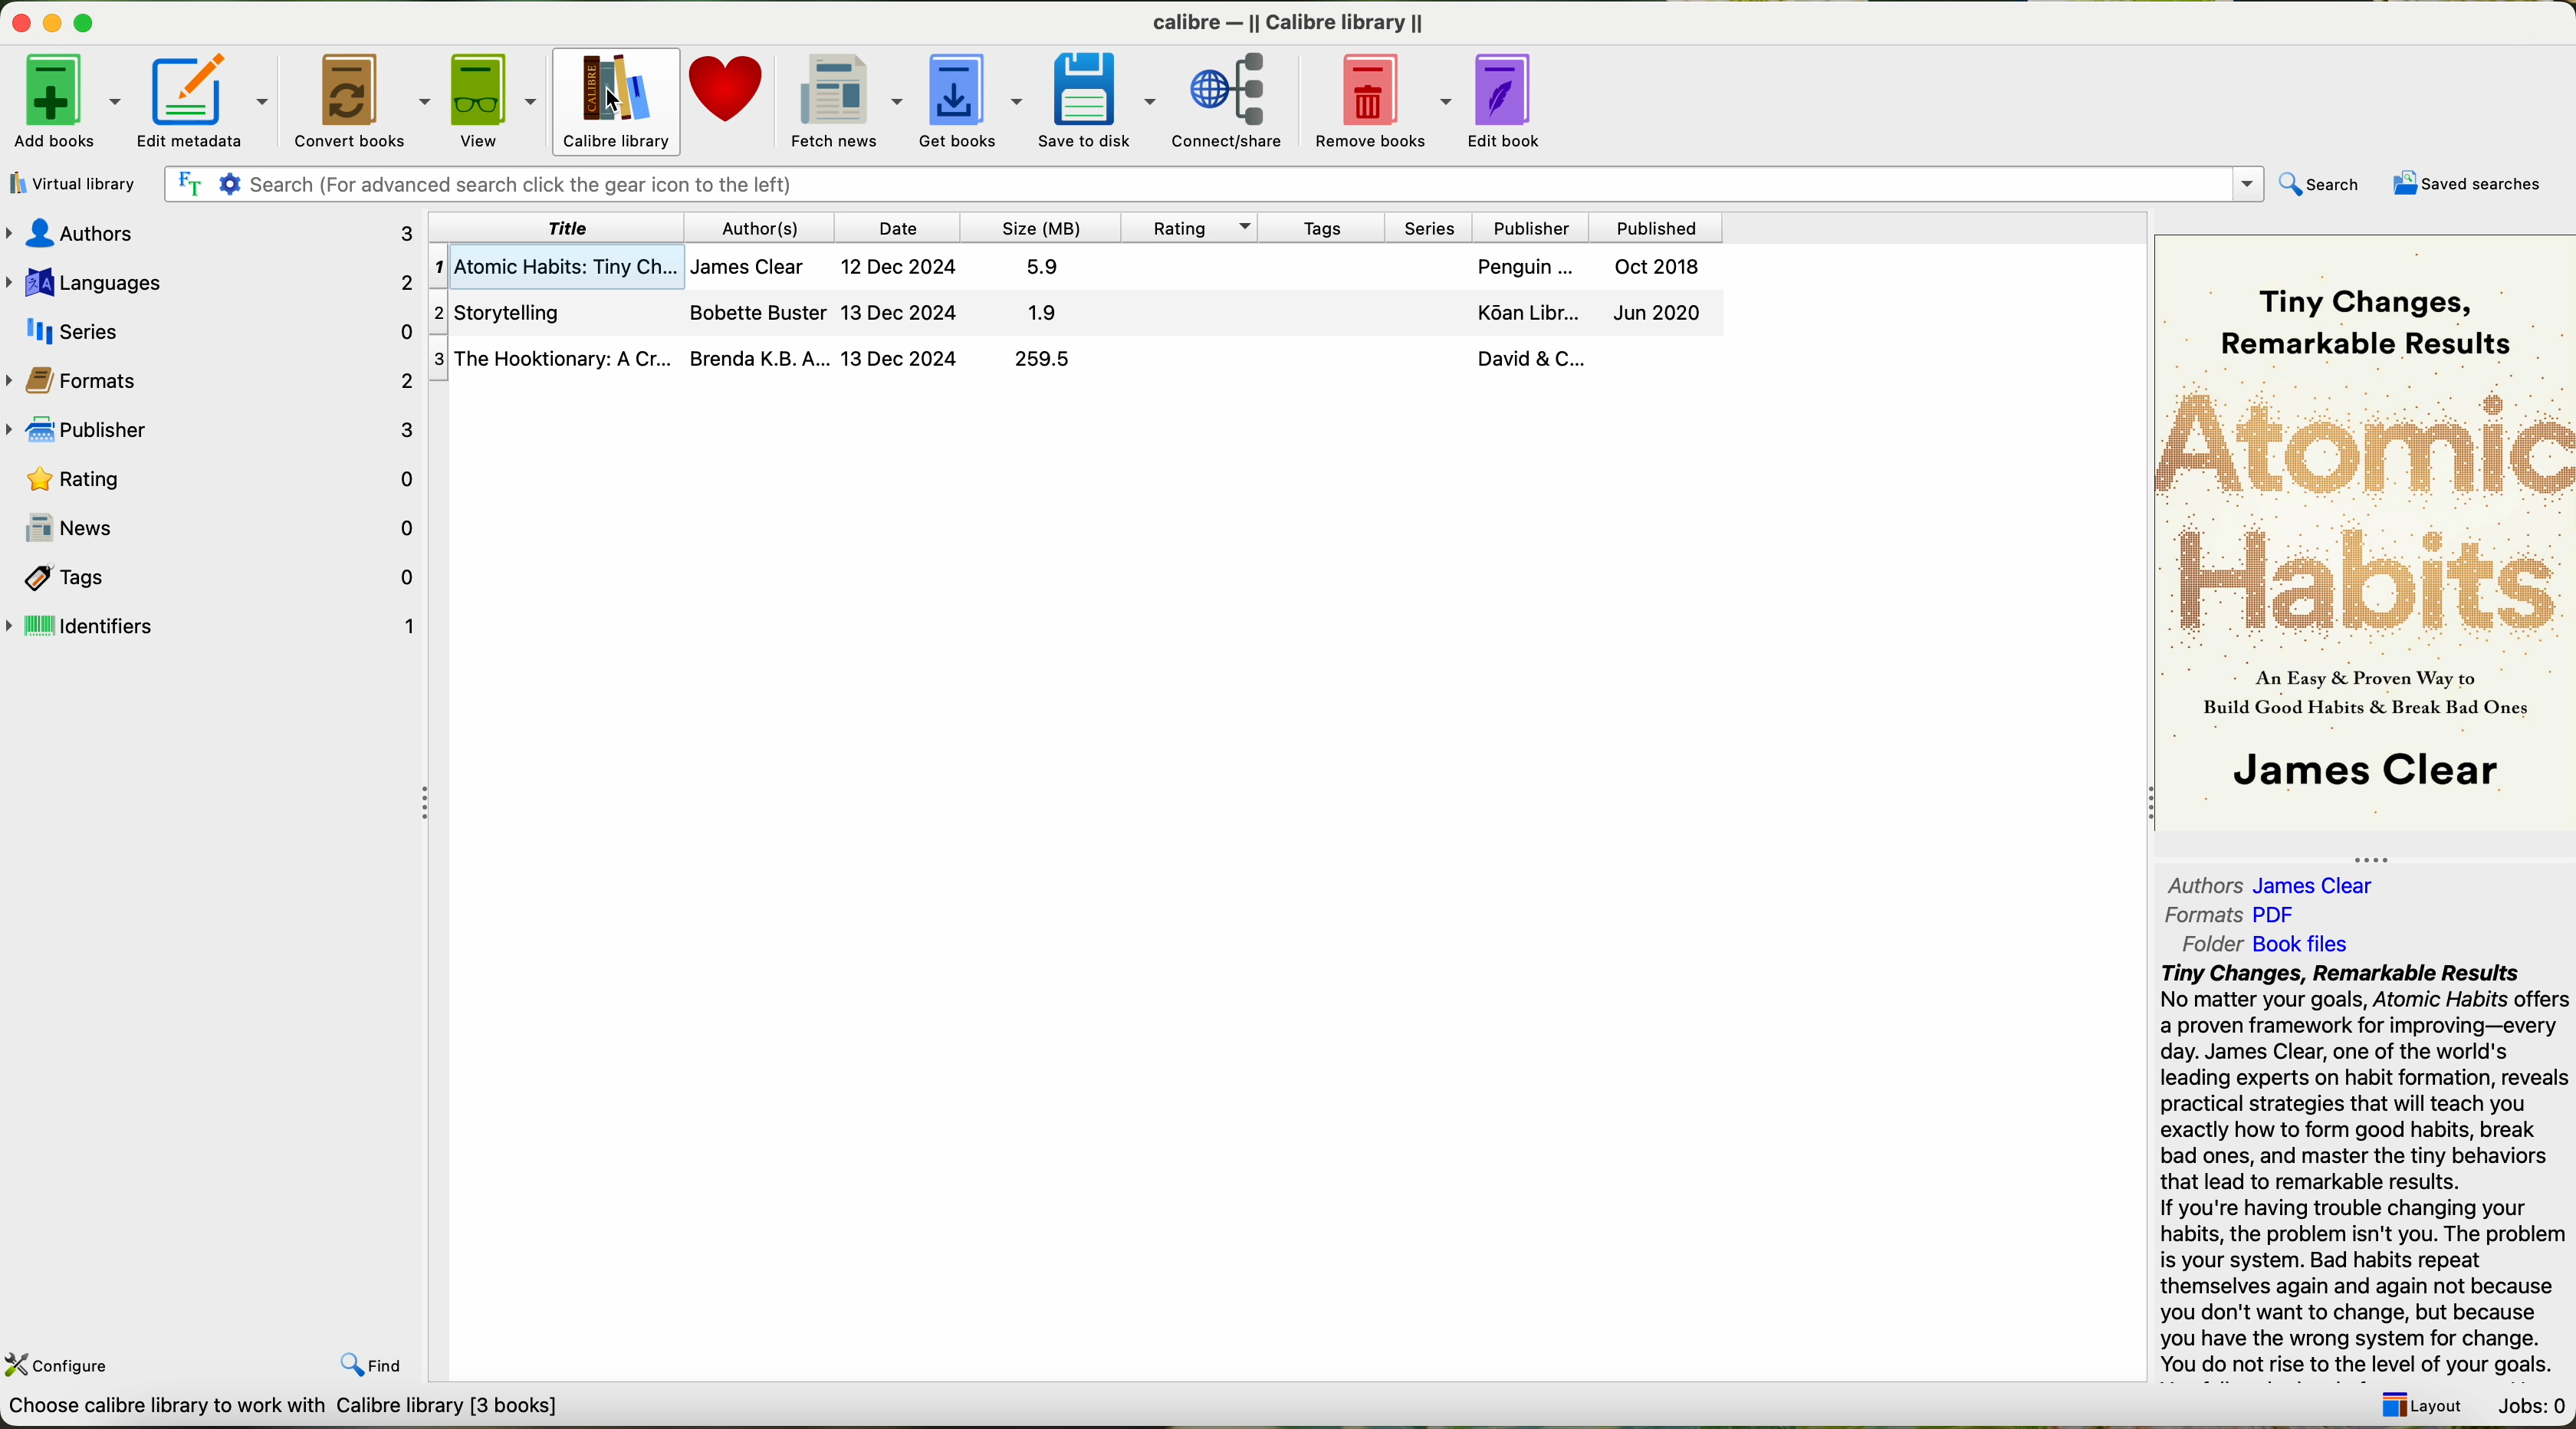  I want to click on authors, so click(219, 233).